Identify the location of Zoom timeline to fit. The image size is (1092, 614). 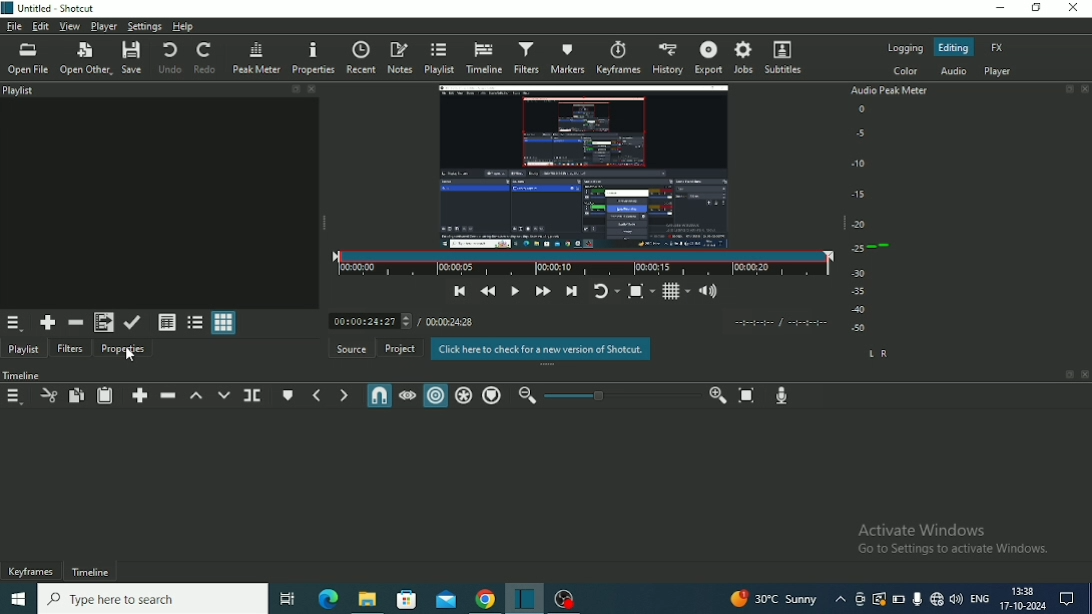
(746, 397).